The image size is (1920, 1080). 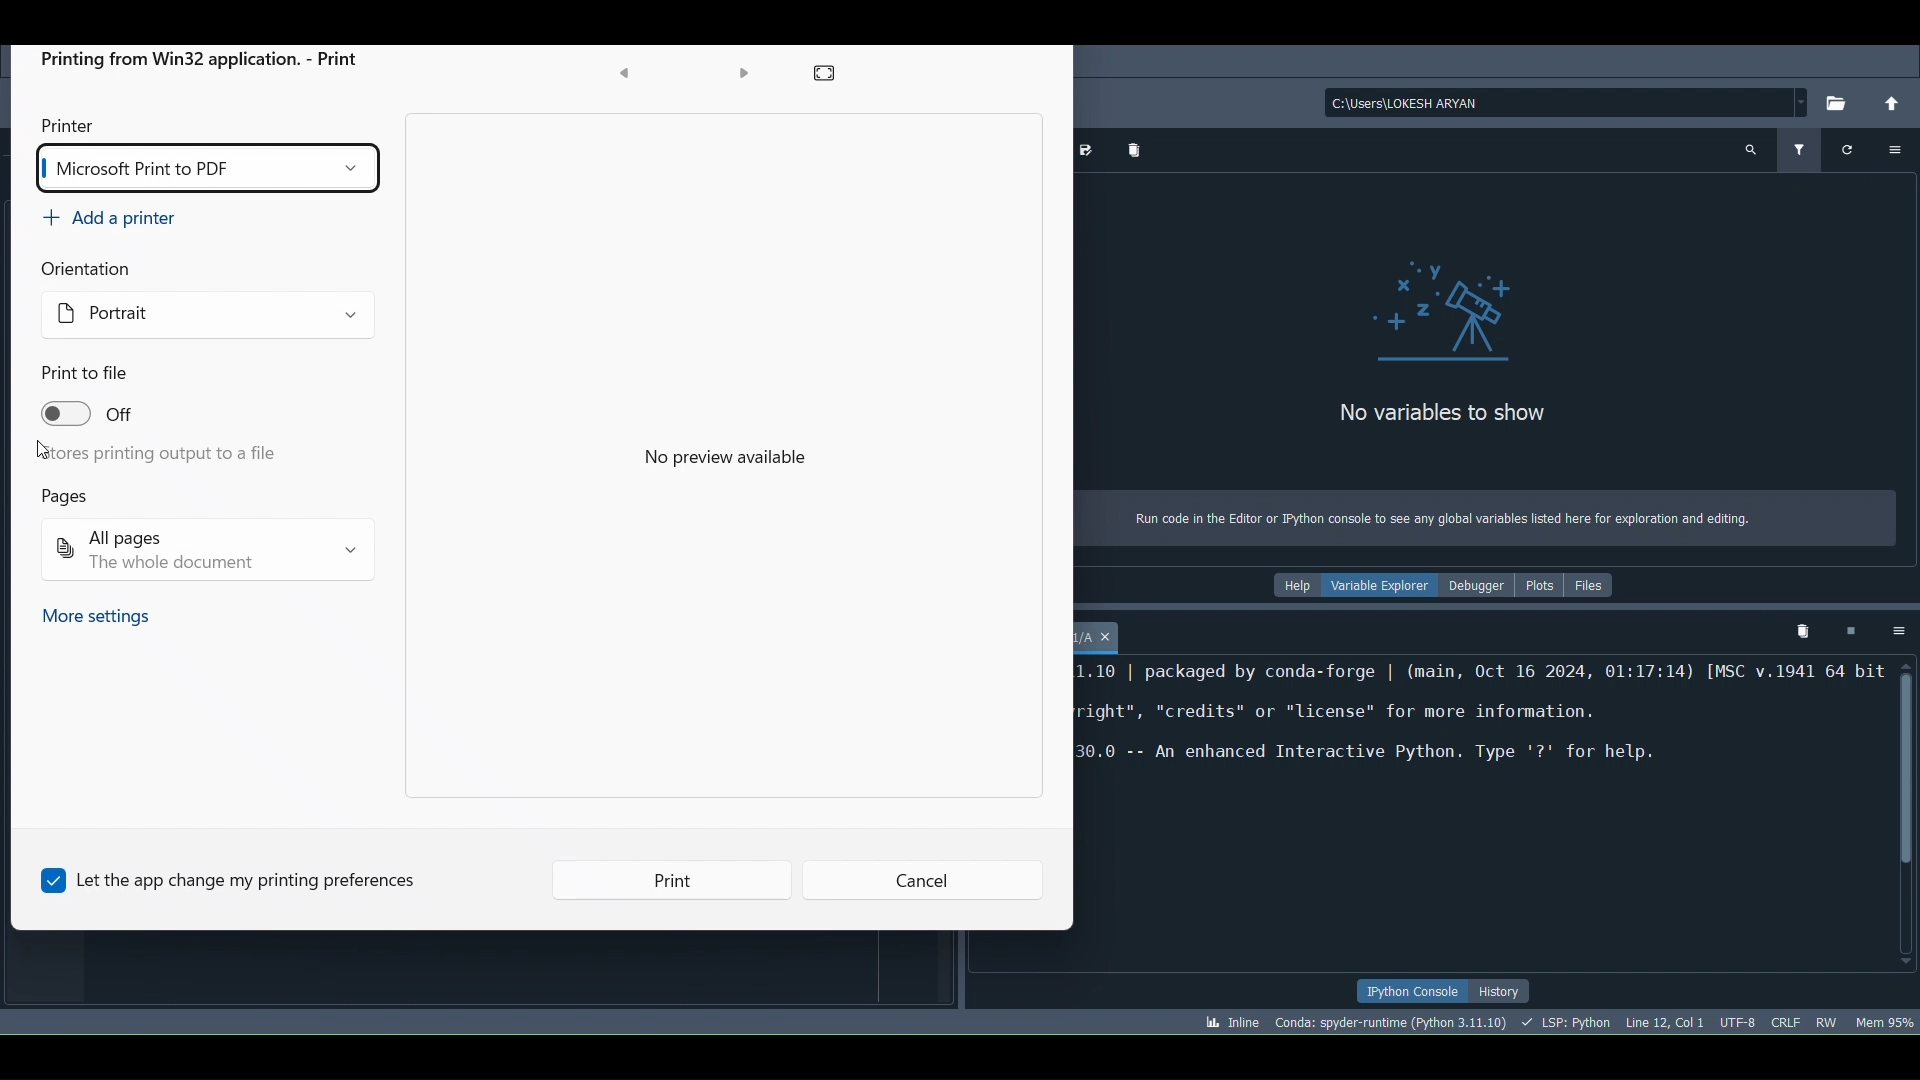 What do you see at coordinates (1900, 148) in the screenshot?
I see `Options` at bounding box center [1900, 148].